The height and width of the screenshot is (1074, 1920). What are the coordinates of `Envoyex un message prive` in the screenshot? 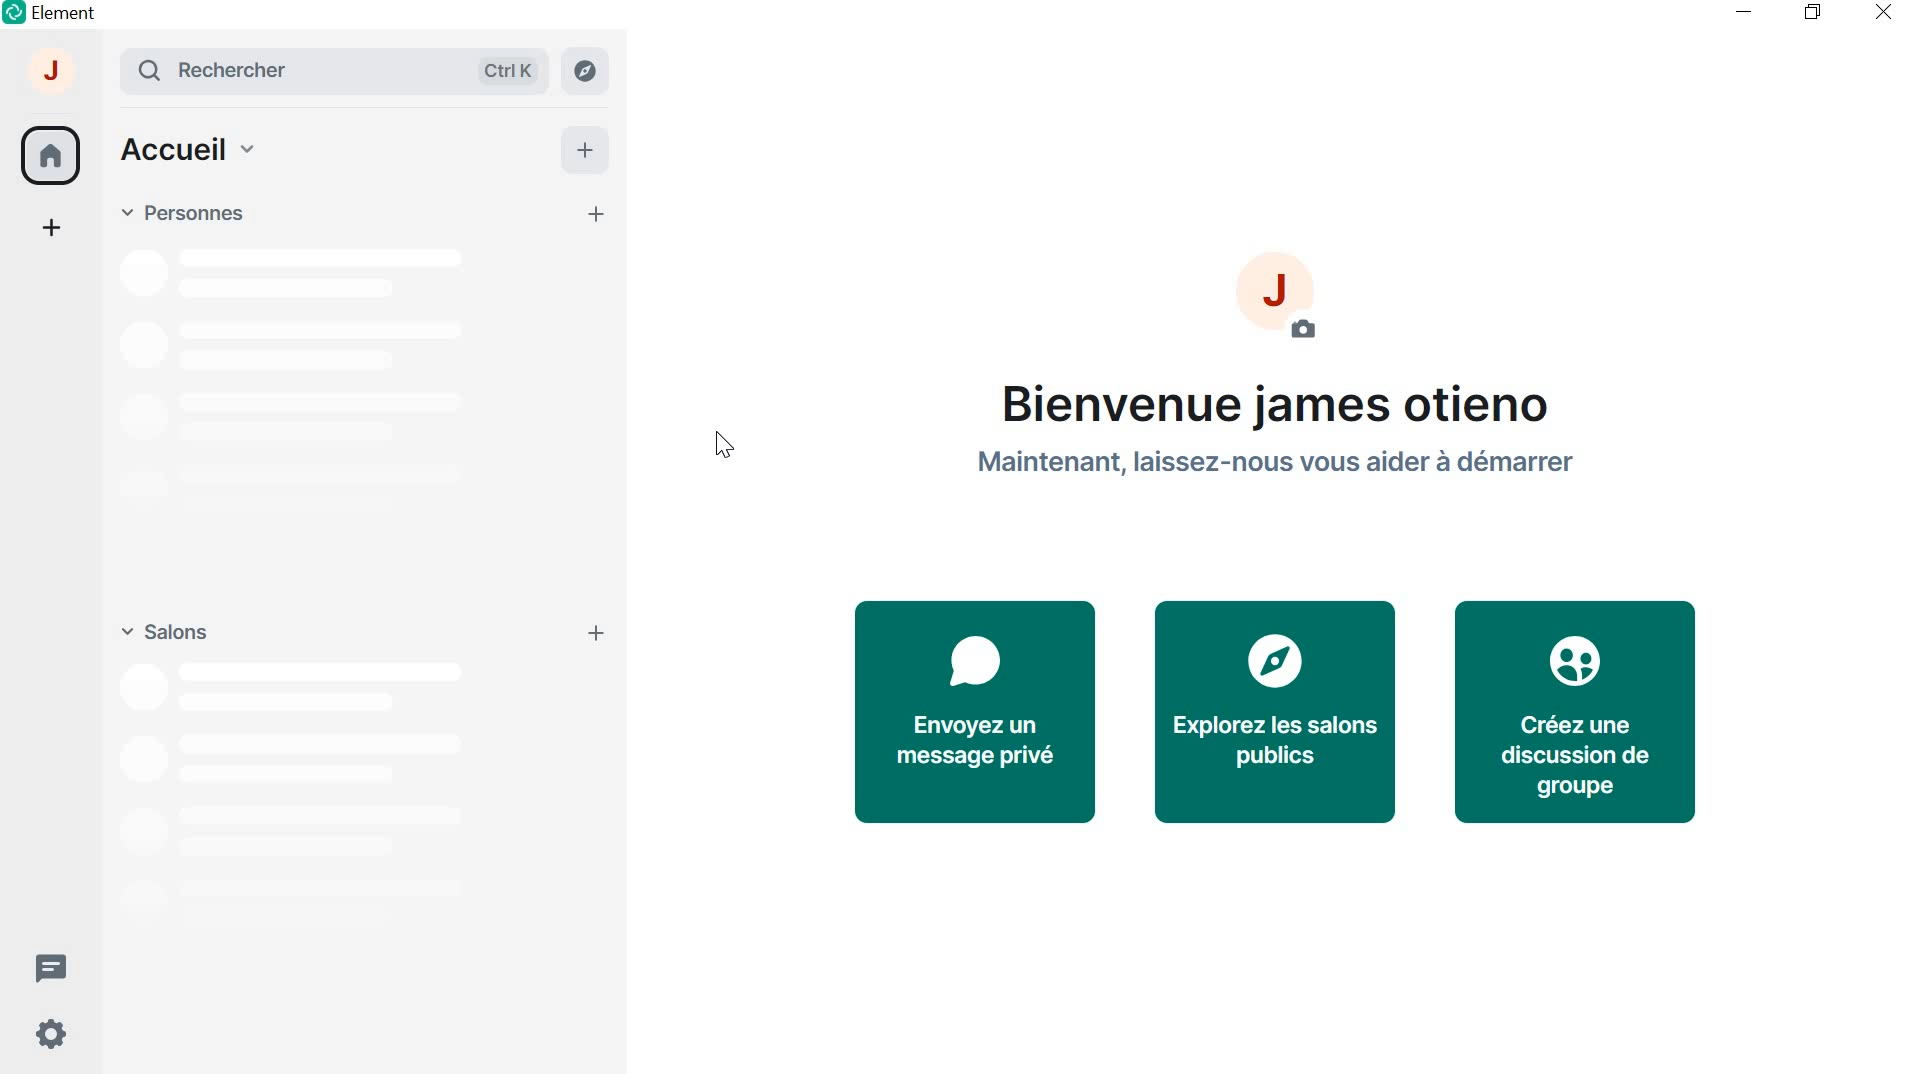 It's located at (973, 710).